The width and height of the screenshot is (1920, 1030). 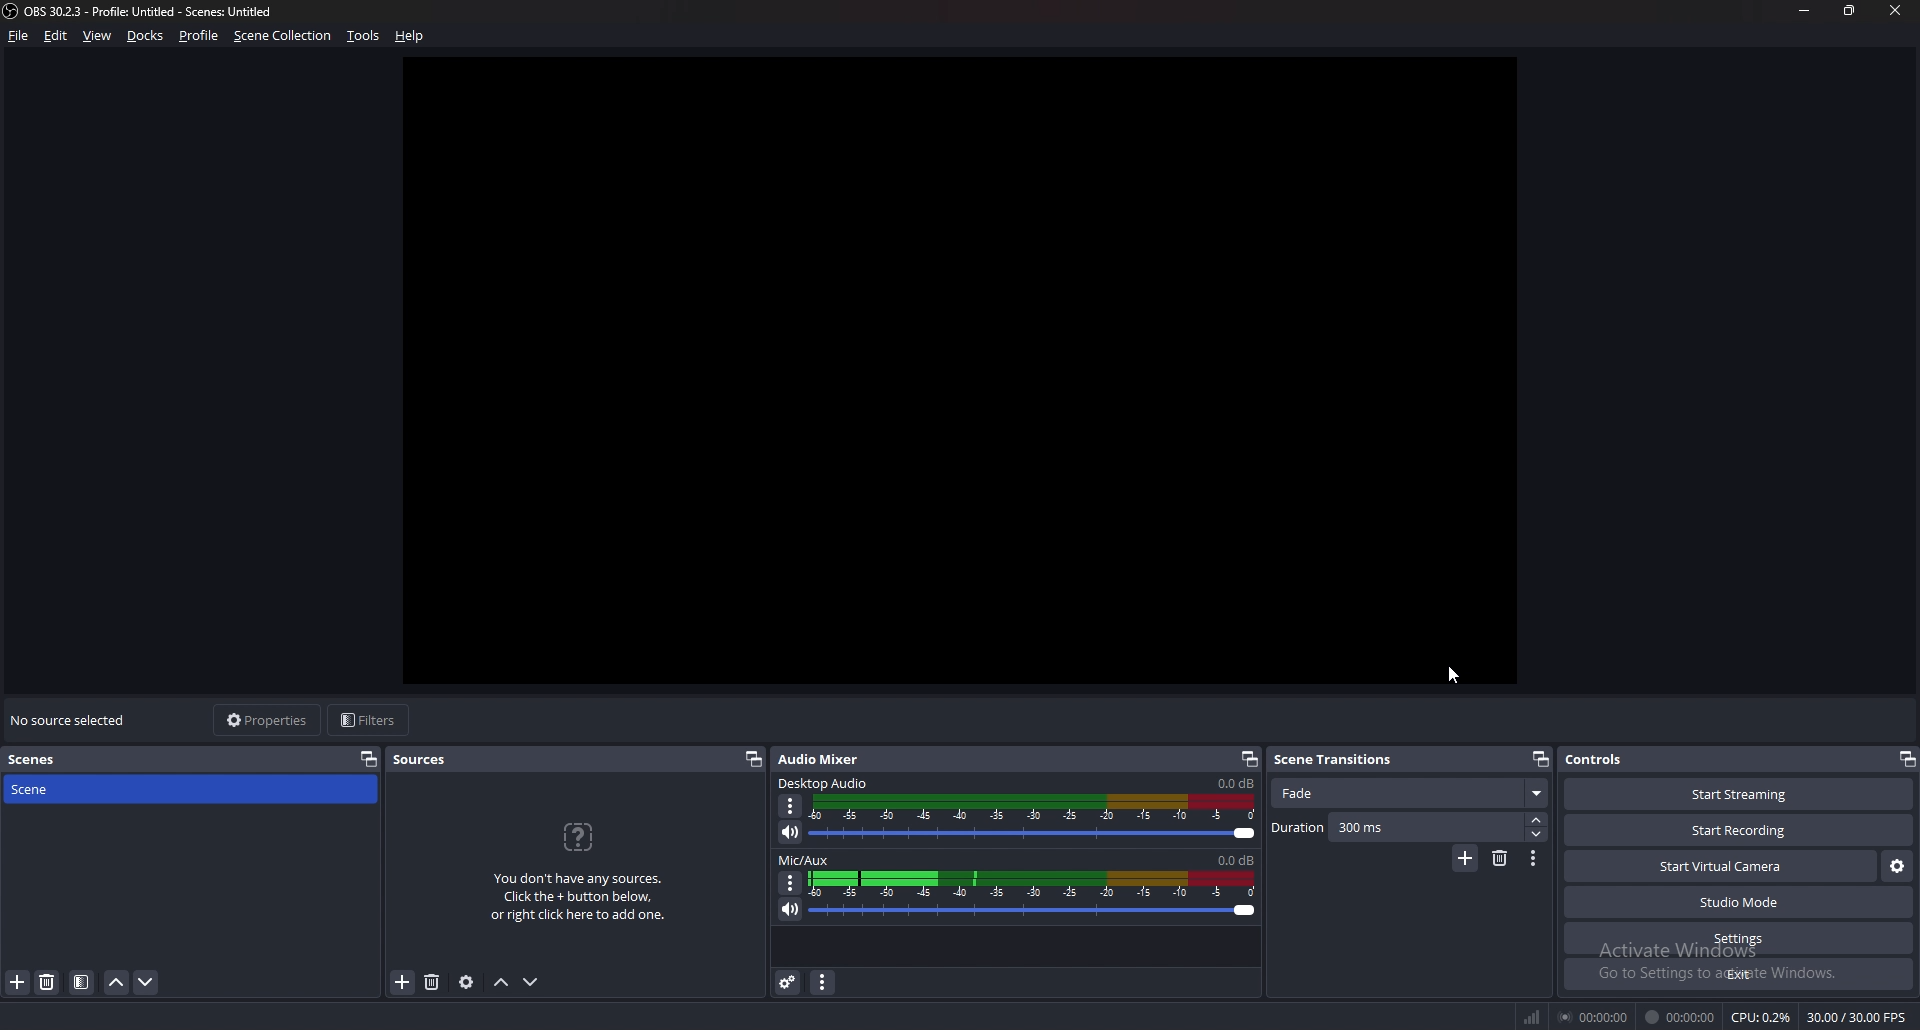 What do you see at coordinates (428, 760) in the screenshot?
I see `sources` at bounding box center [428, 760].